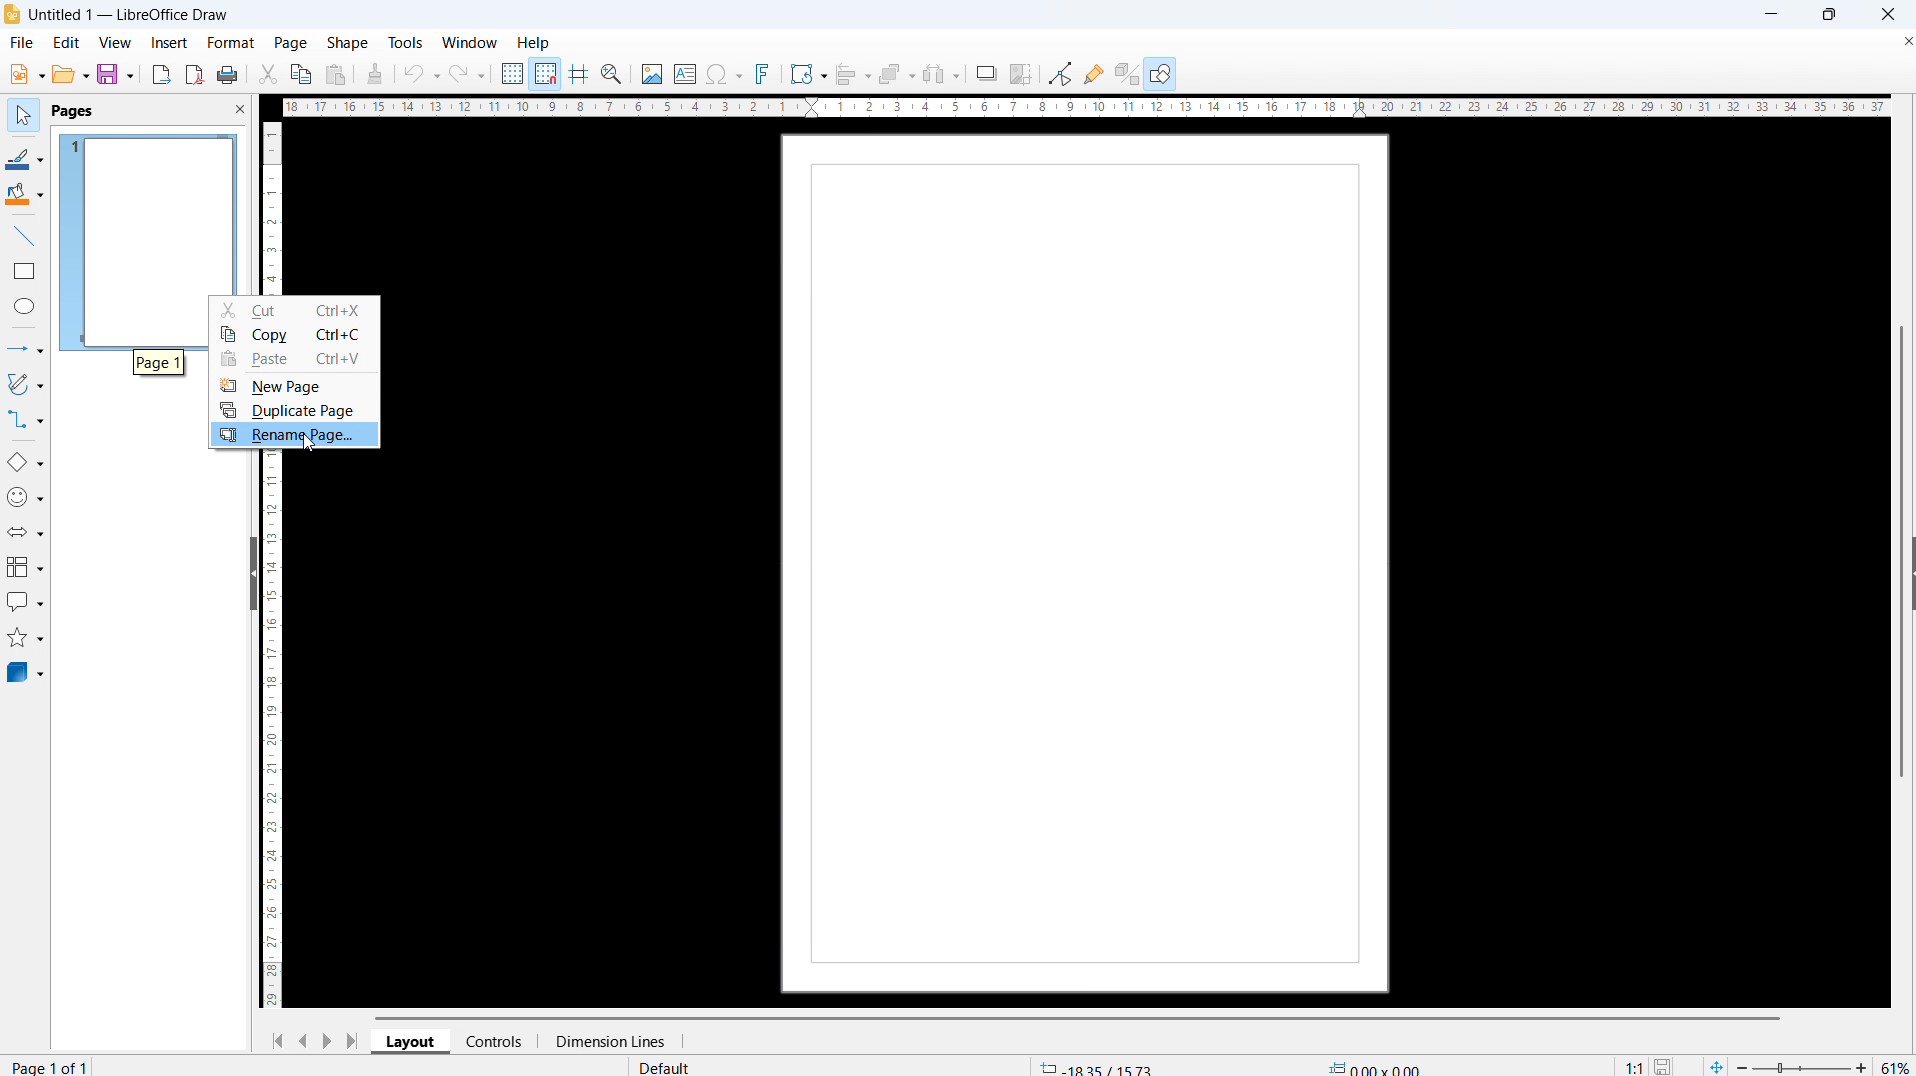  I want to click on Horizontal ruler , so click(1084, 106).